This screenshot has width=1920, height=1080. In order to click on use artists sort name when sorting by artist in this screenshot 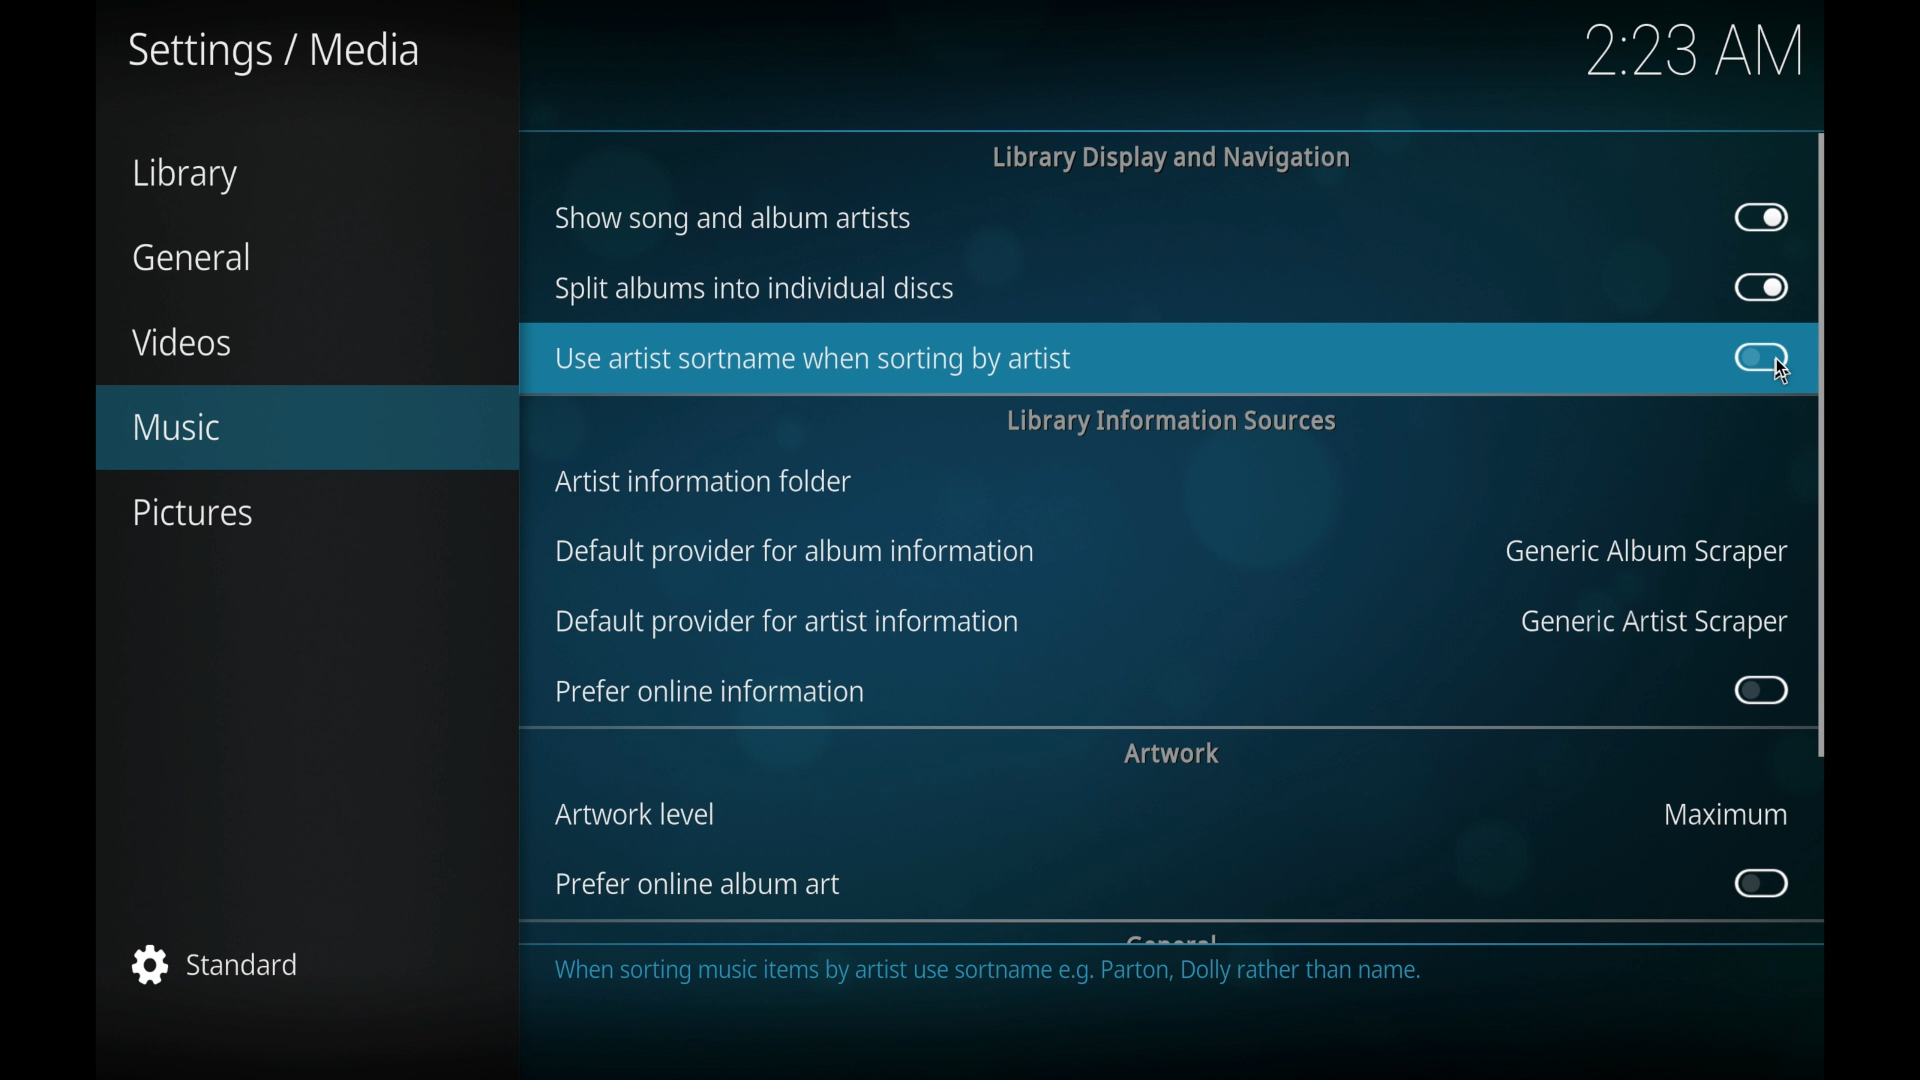, I will do `click(1098, 355)`.